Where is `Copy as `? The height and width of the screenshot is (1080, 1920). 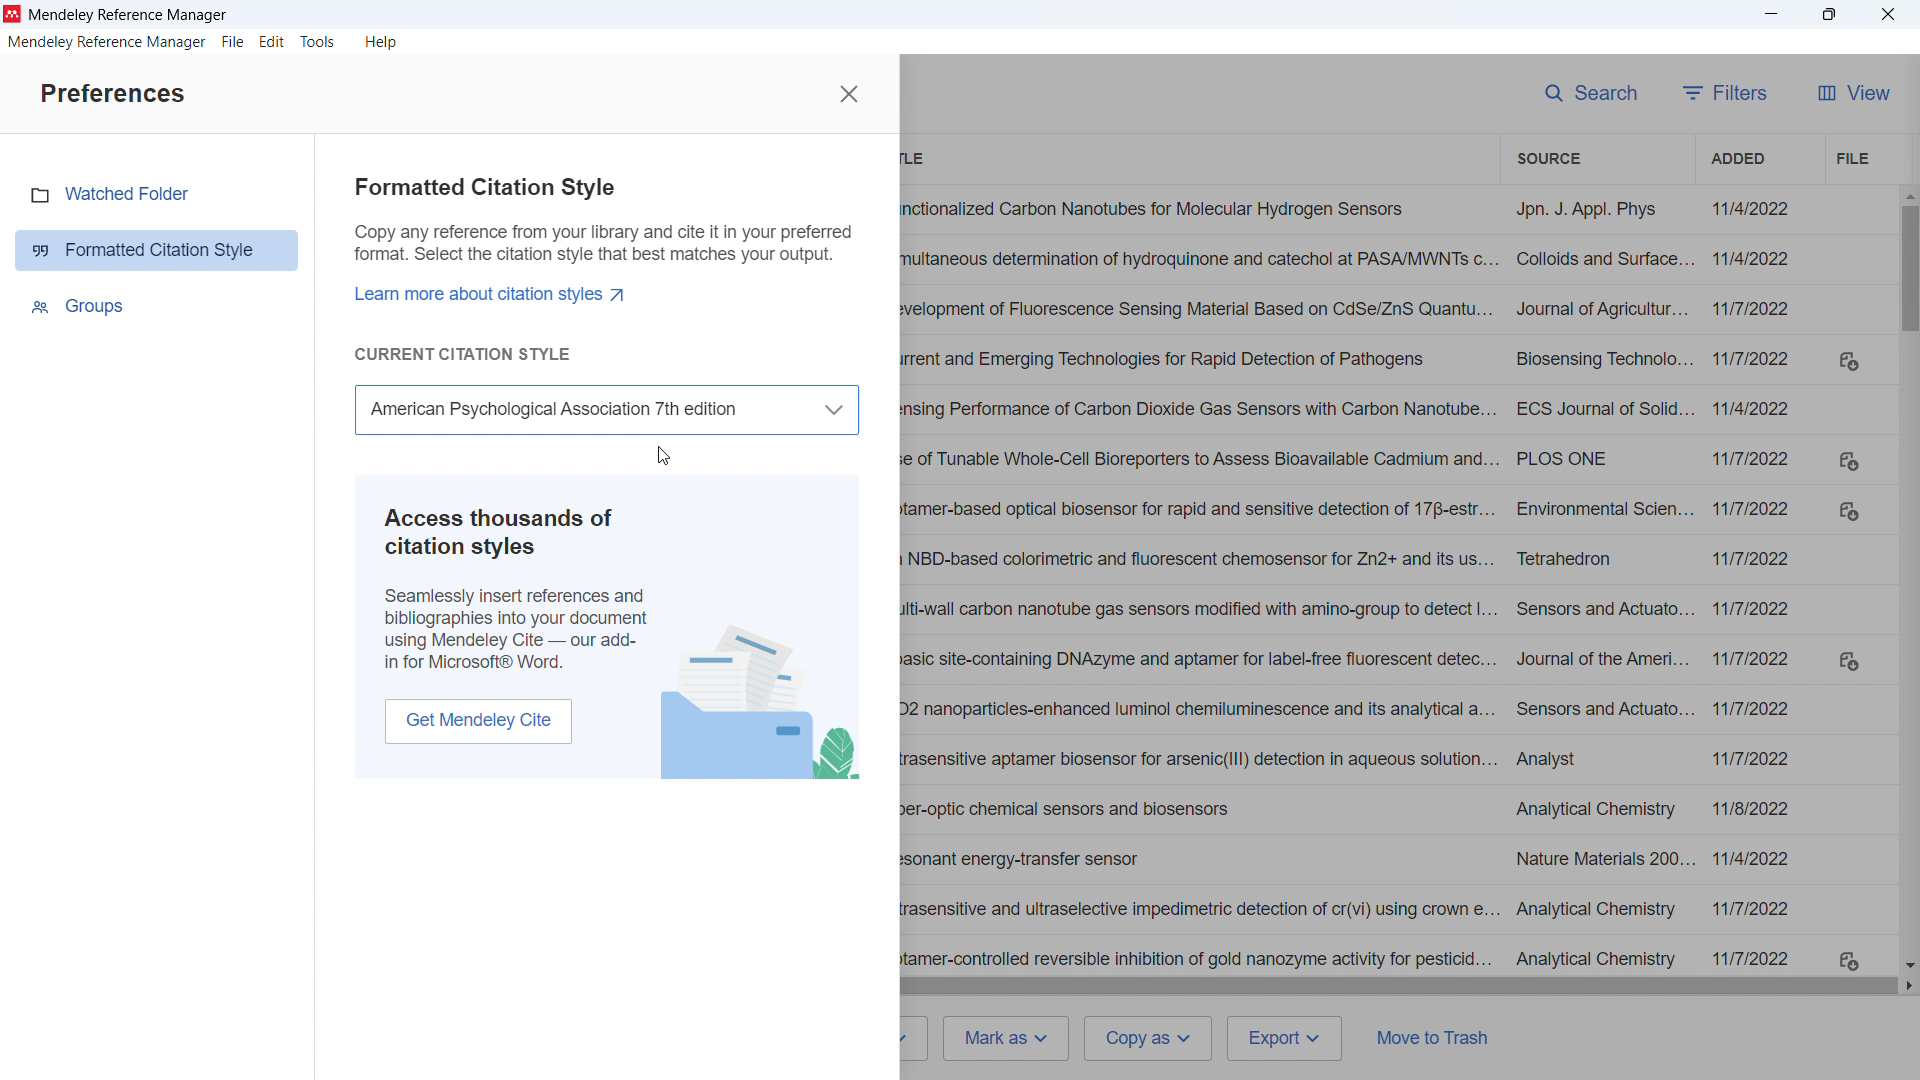
Copy as  is located at coordinates (1149, 1039).